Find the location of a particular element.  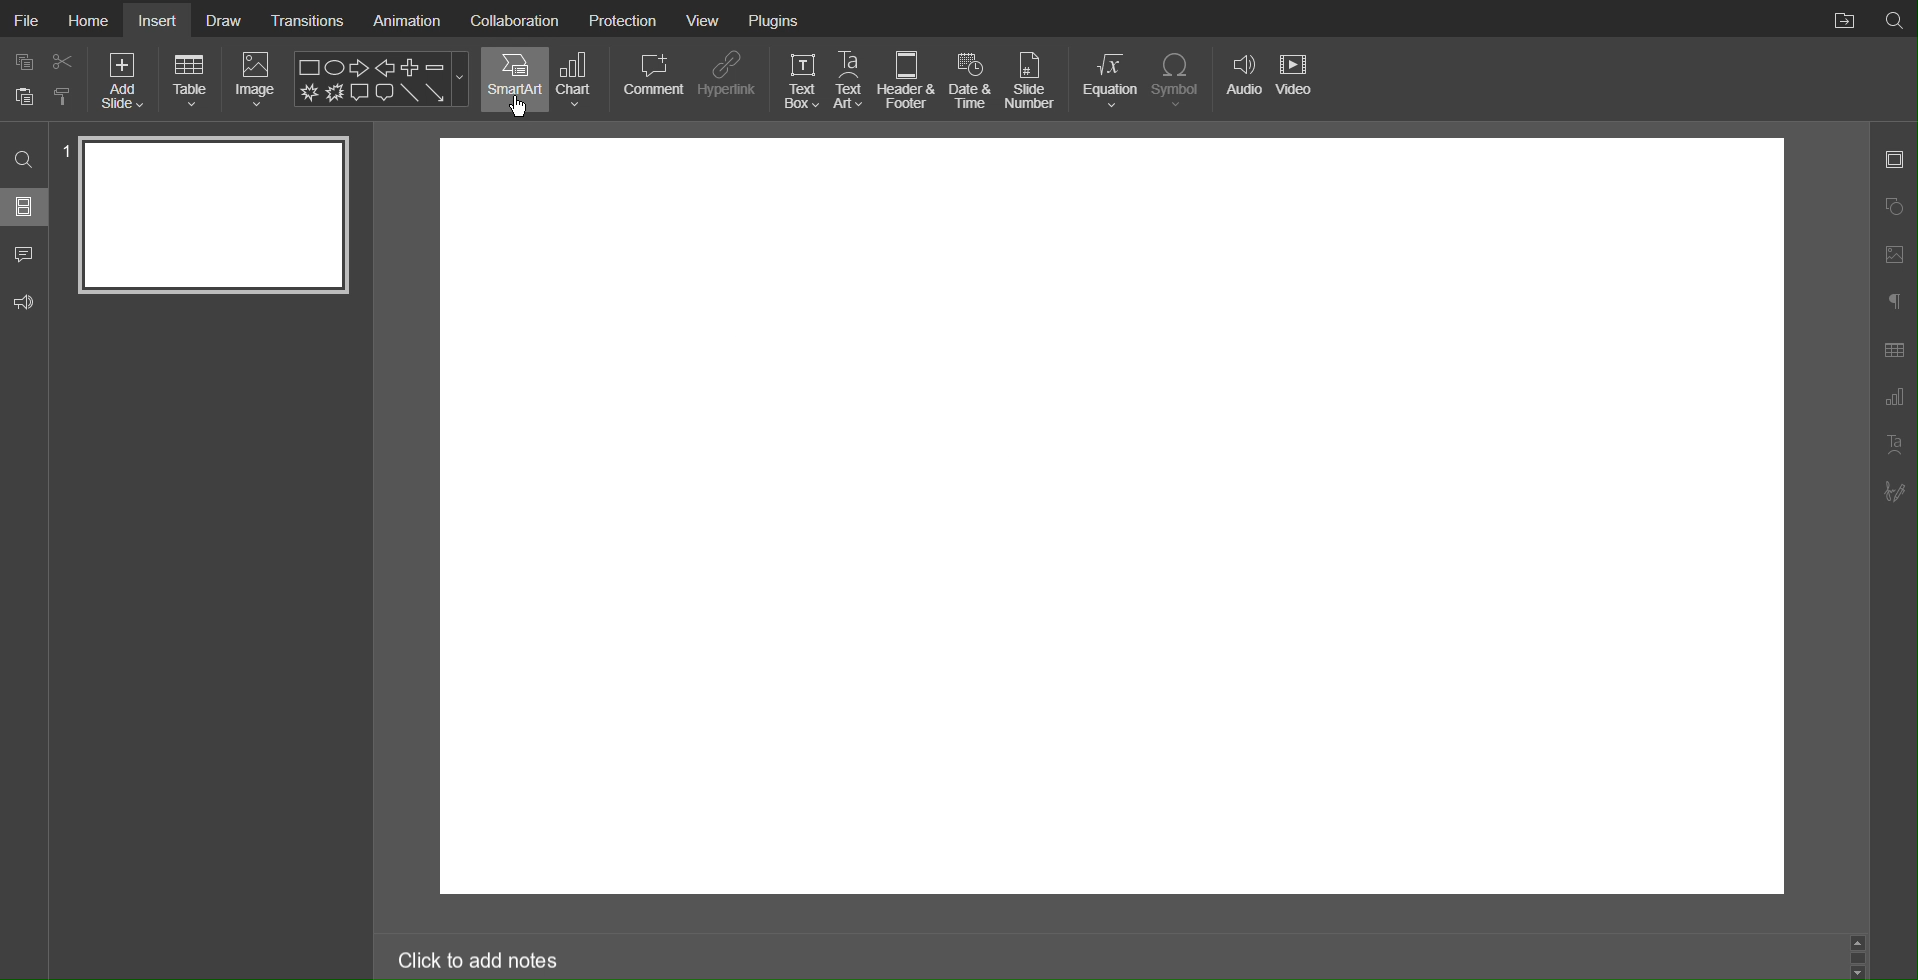

copy is located at coordinates (22, 60).